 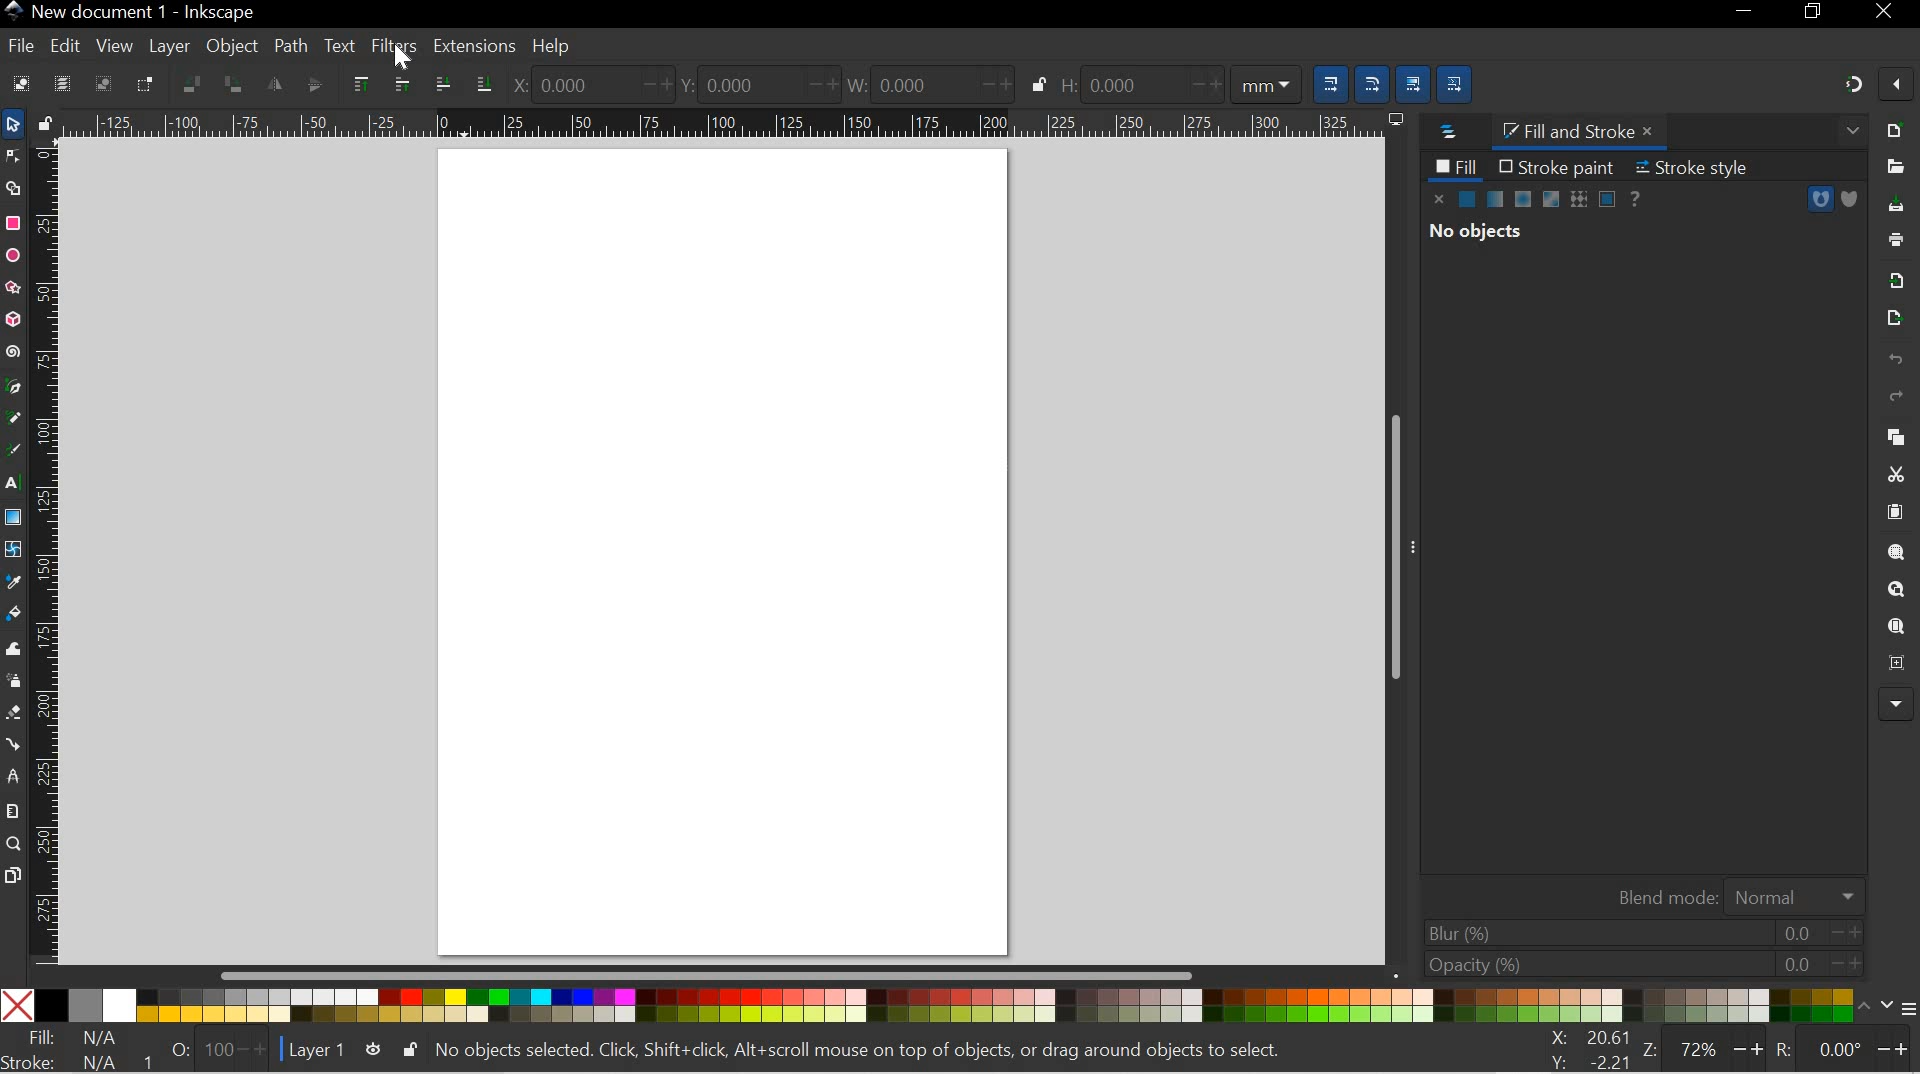 What do you see at coordinates (233, 84) in the screenshot?
I see `OBJECT ROTATE 90` at bounding box center [233, 84].